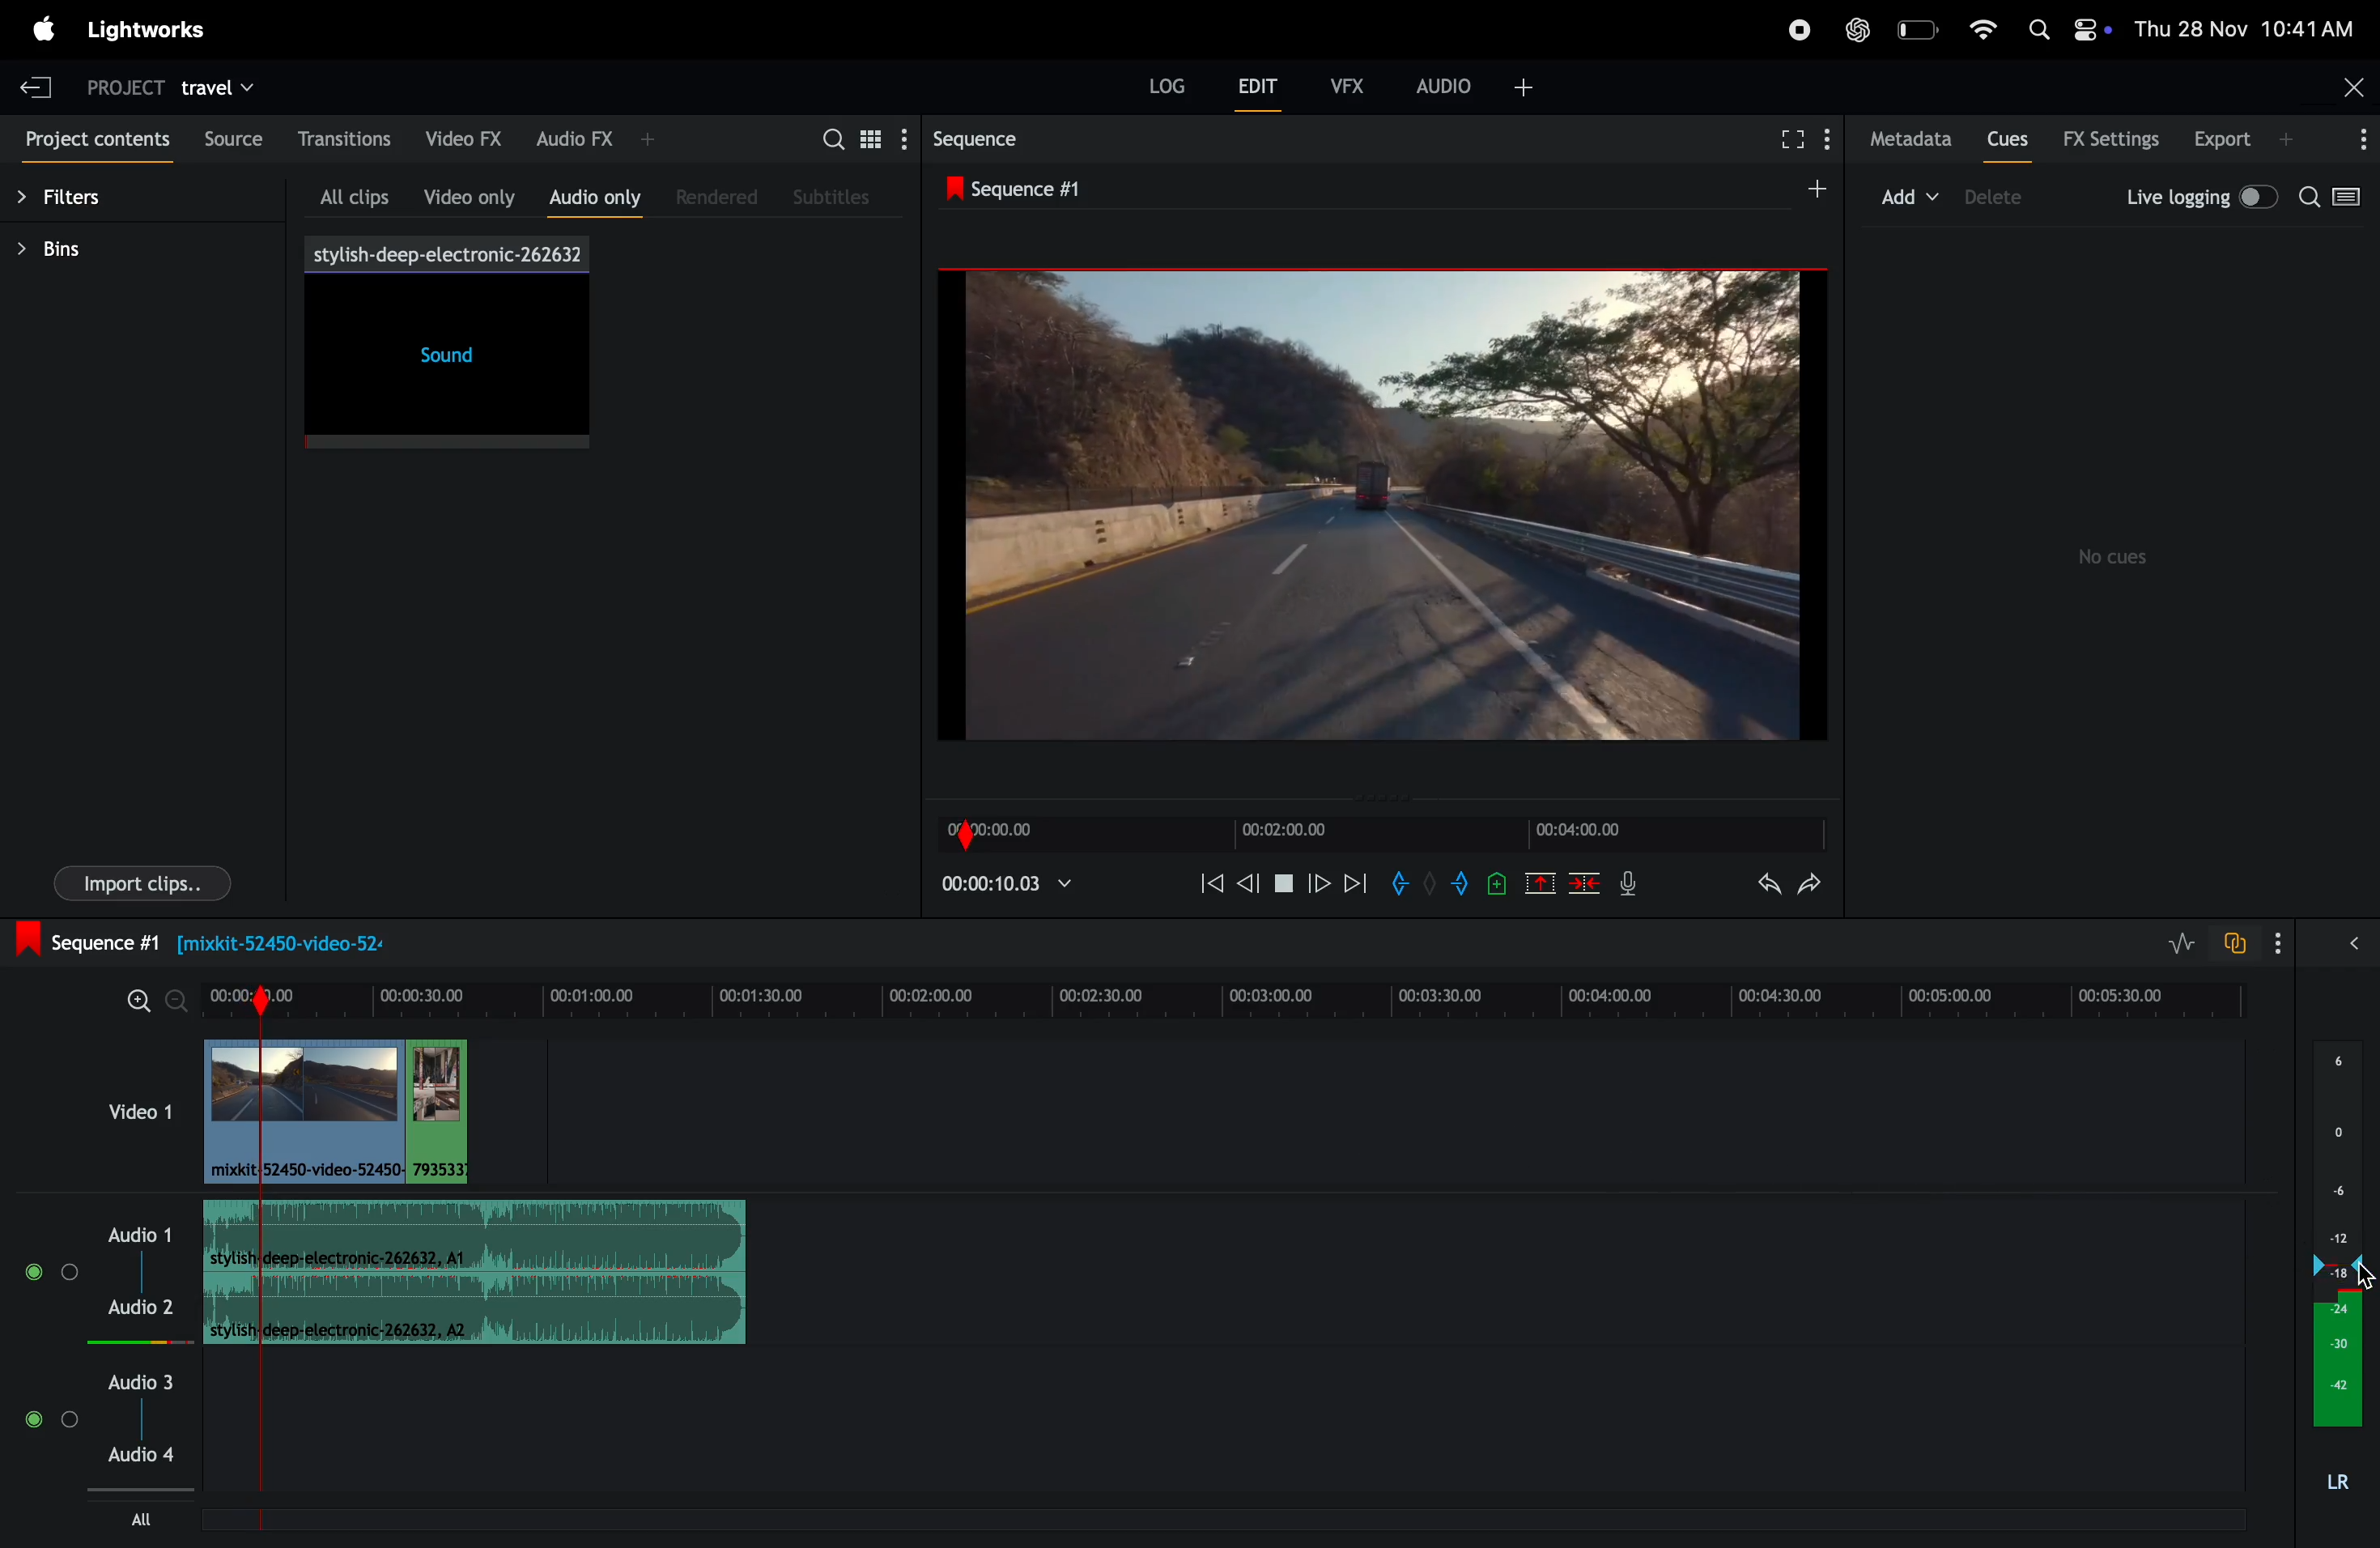 This screenshot has width=2380, height=1548. I want to click on Mute/Unmute track, so click(33, 1428).